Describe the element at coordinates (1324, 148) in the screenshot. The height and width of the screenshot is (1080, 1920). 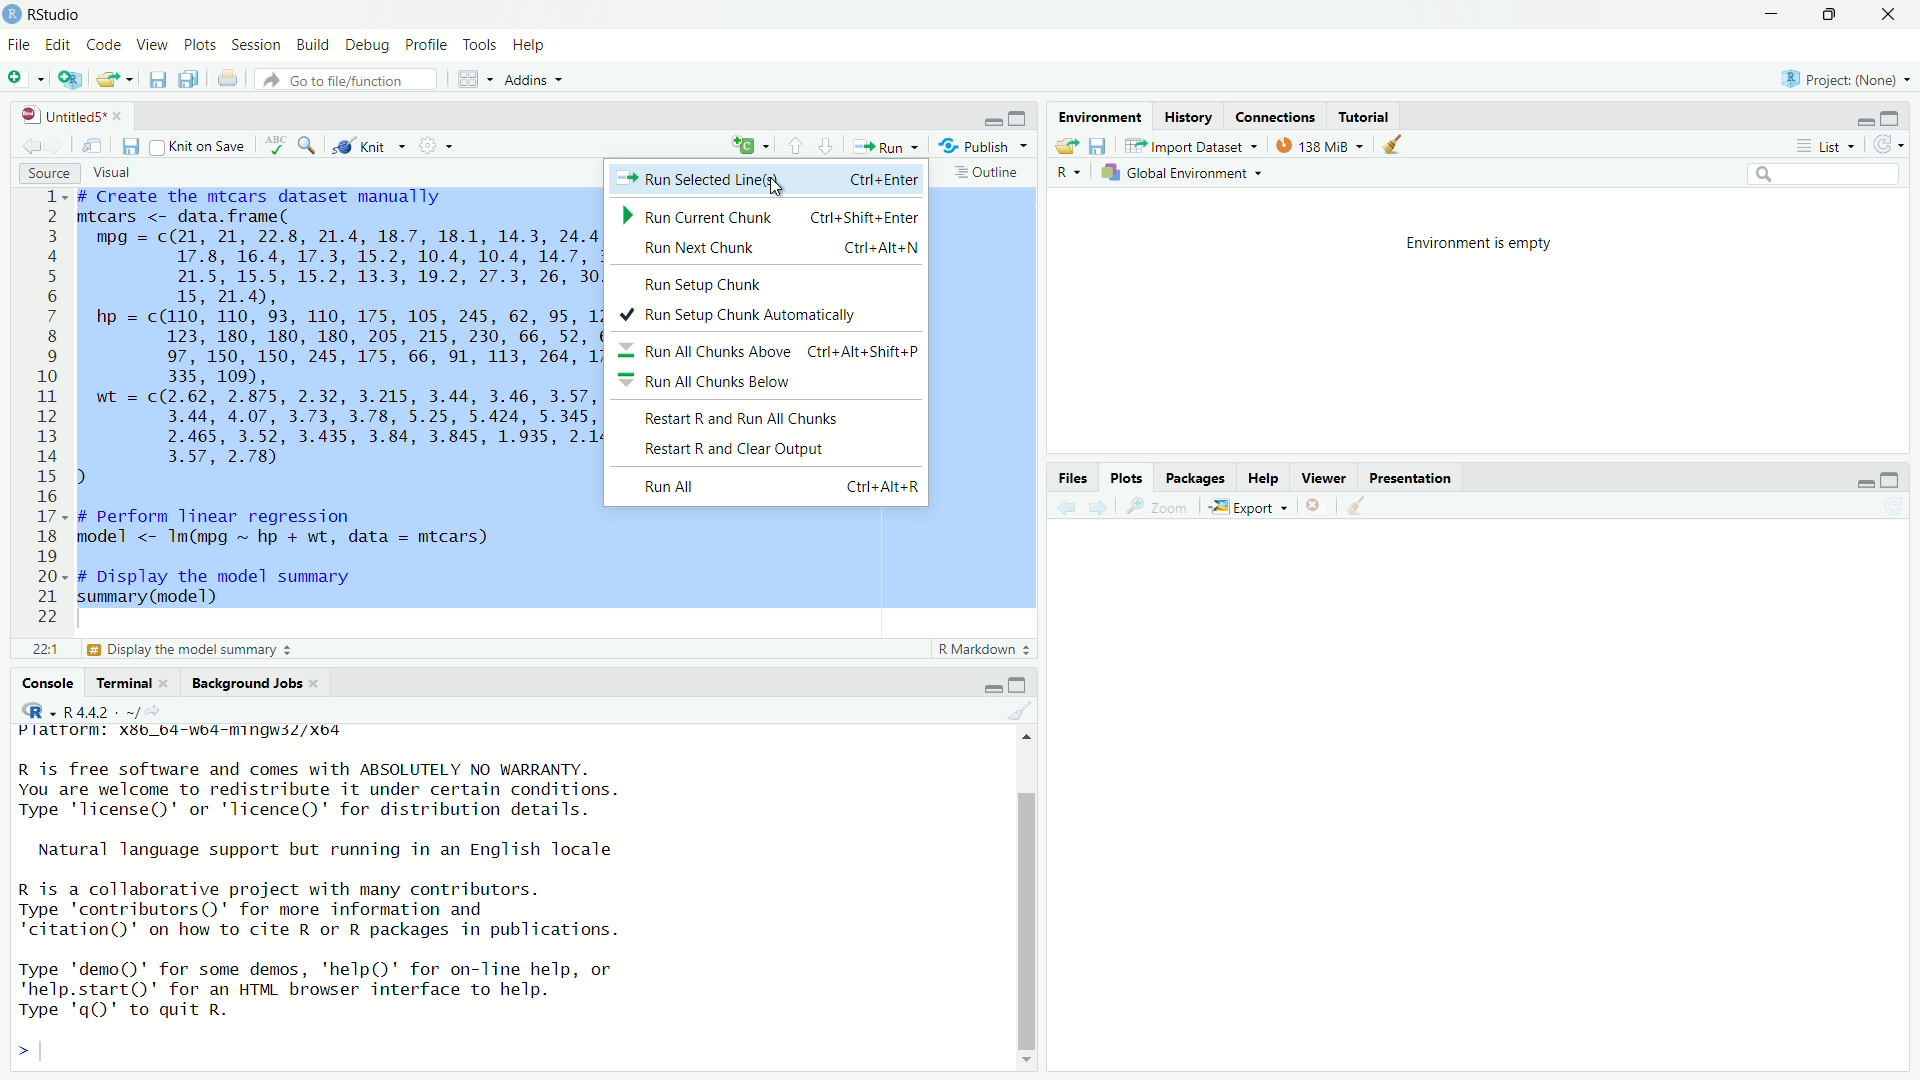
I see `138MB` at that location.